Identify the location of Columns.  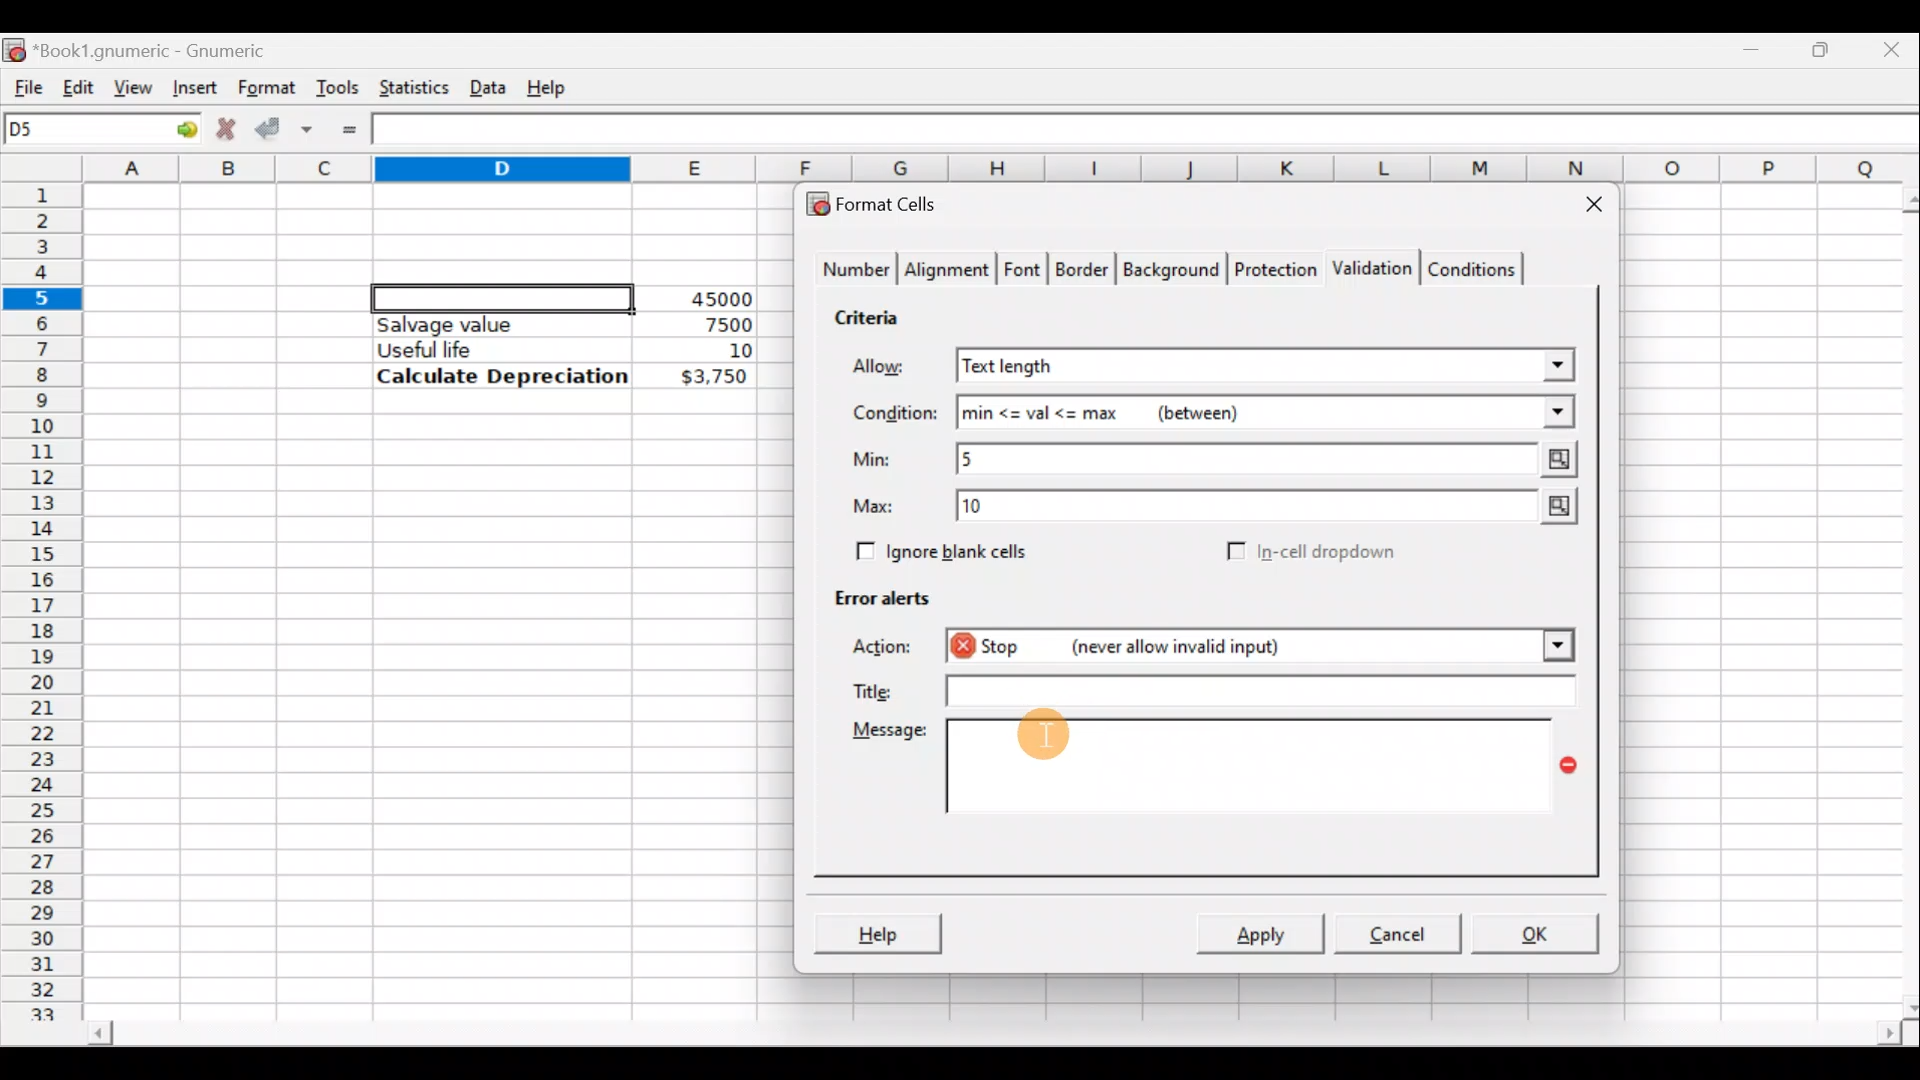
(1004, 169).